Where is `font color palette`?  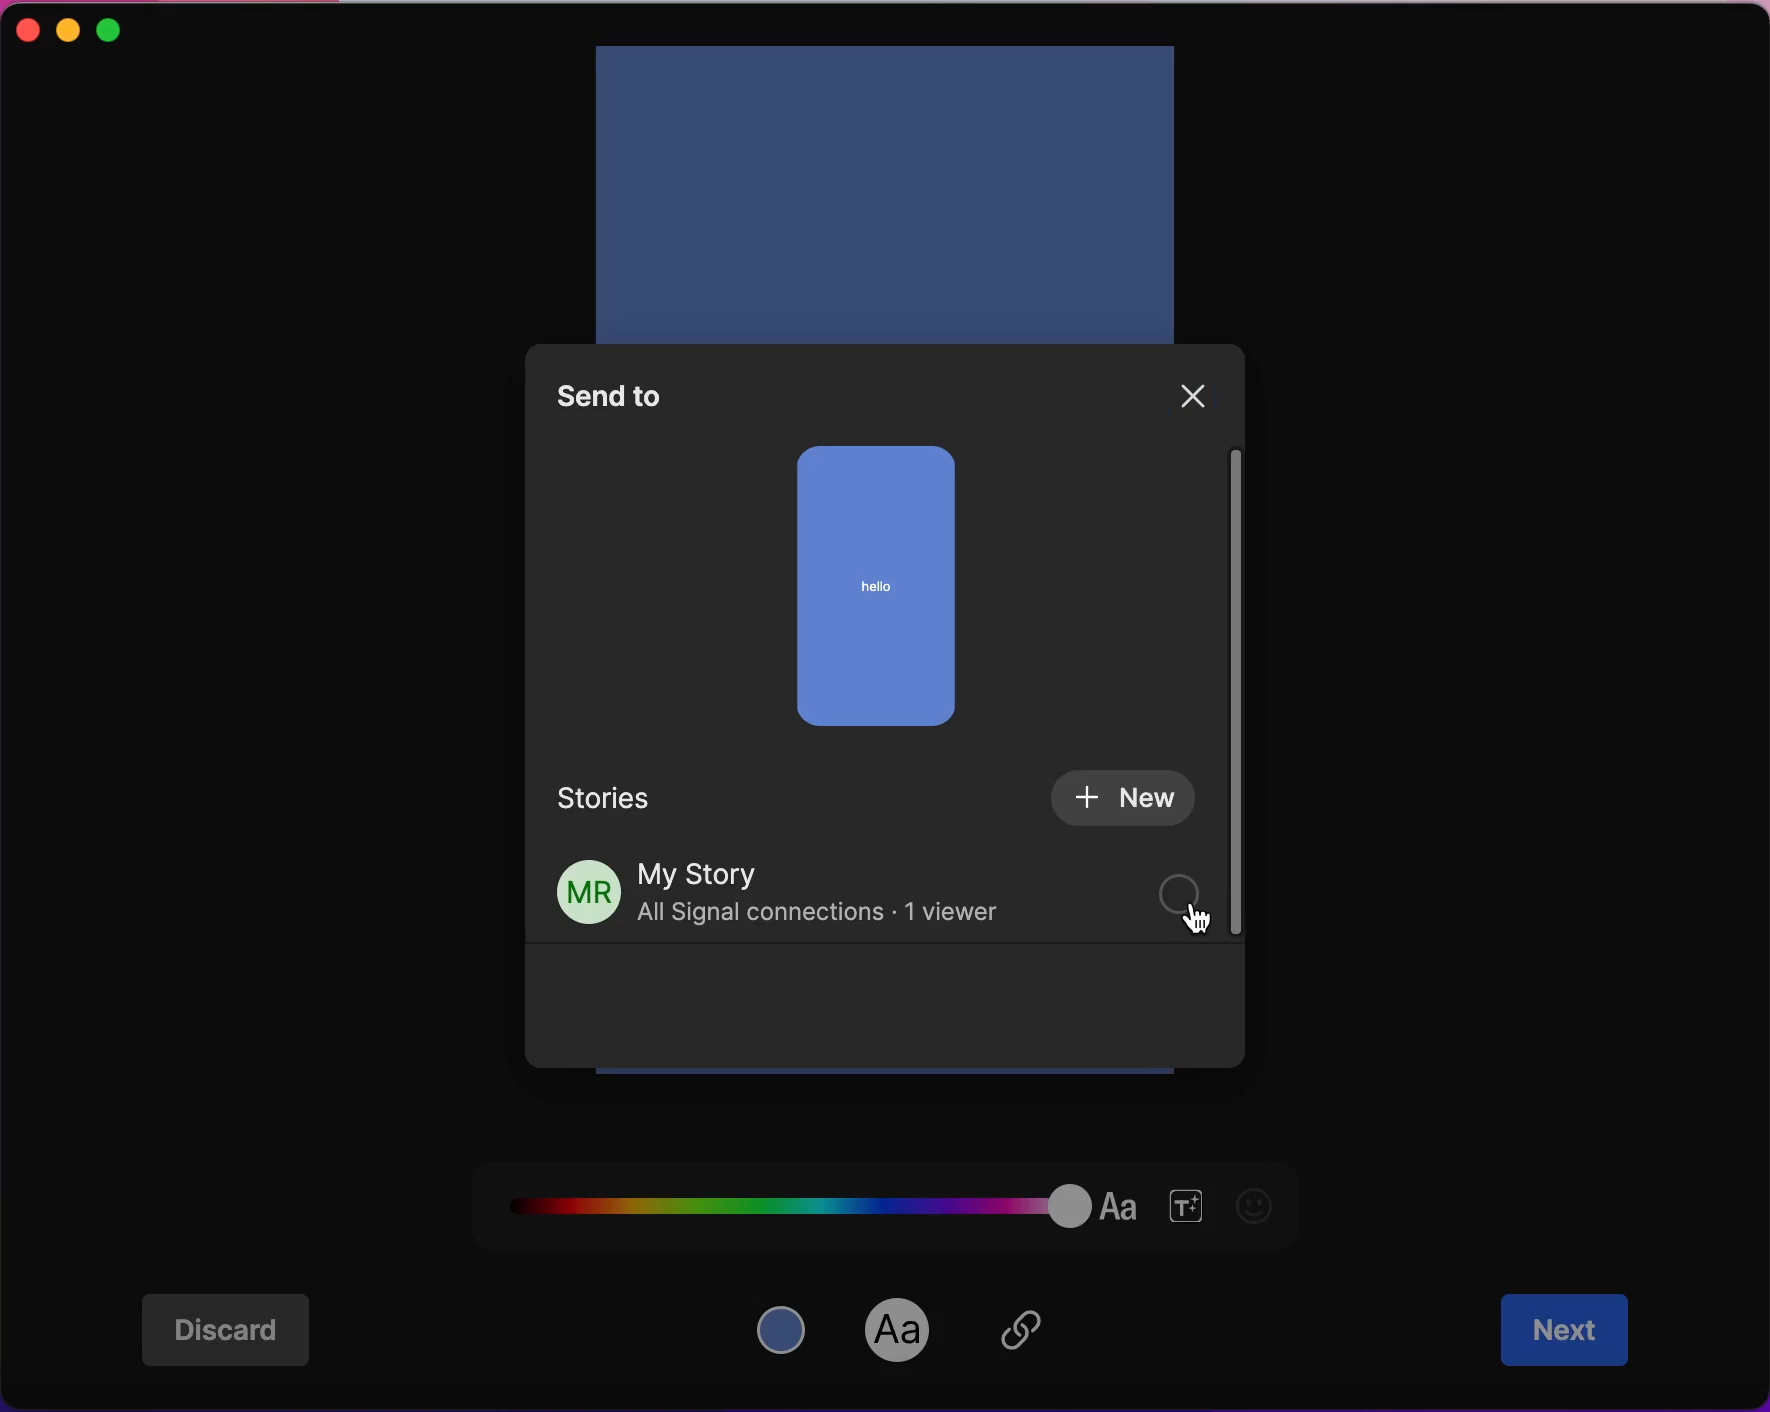 font color palette is located at coordinates (814, 1193).